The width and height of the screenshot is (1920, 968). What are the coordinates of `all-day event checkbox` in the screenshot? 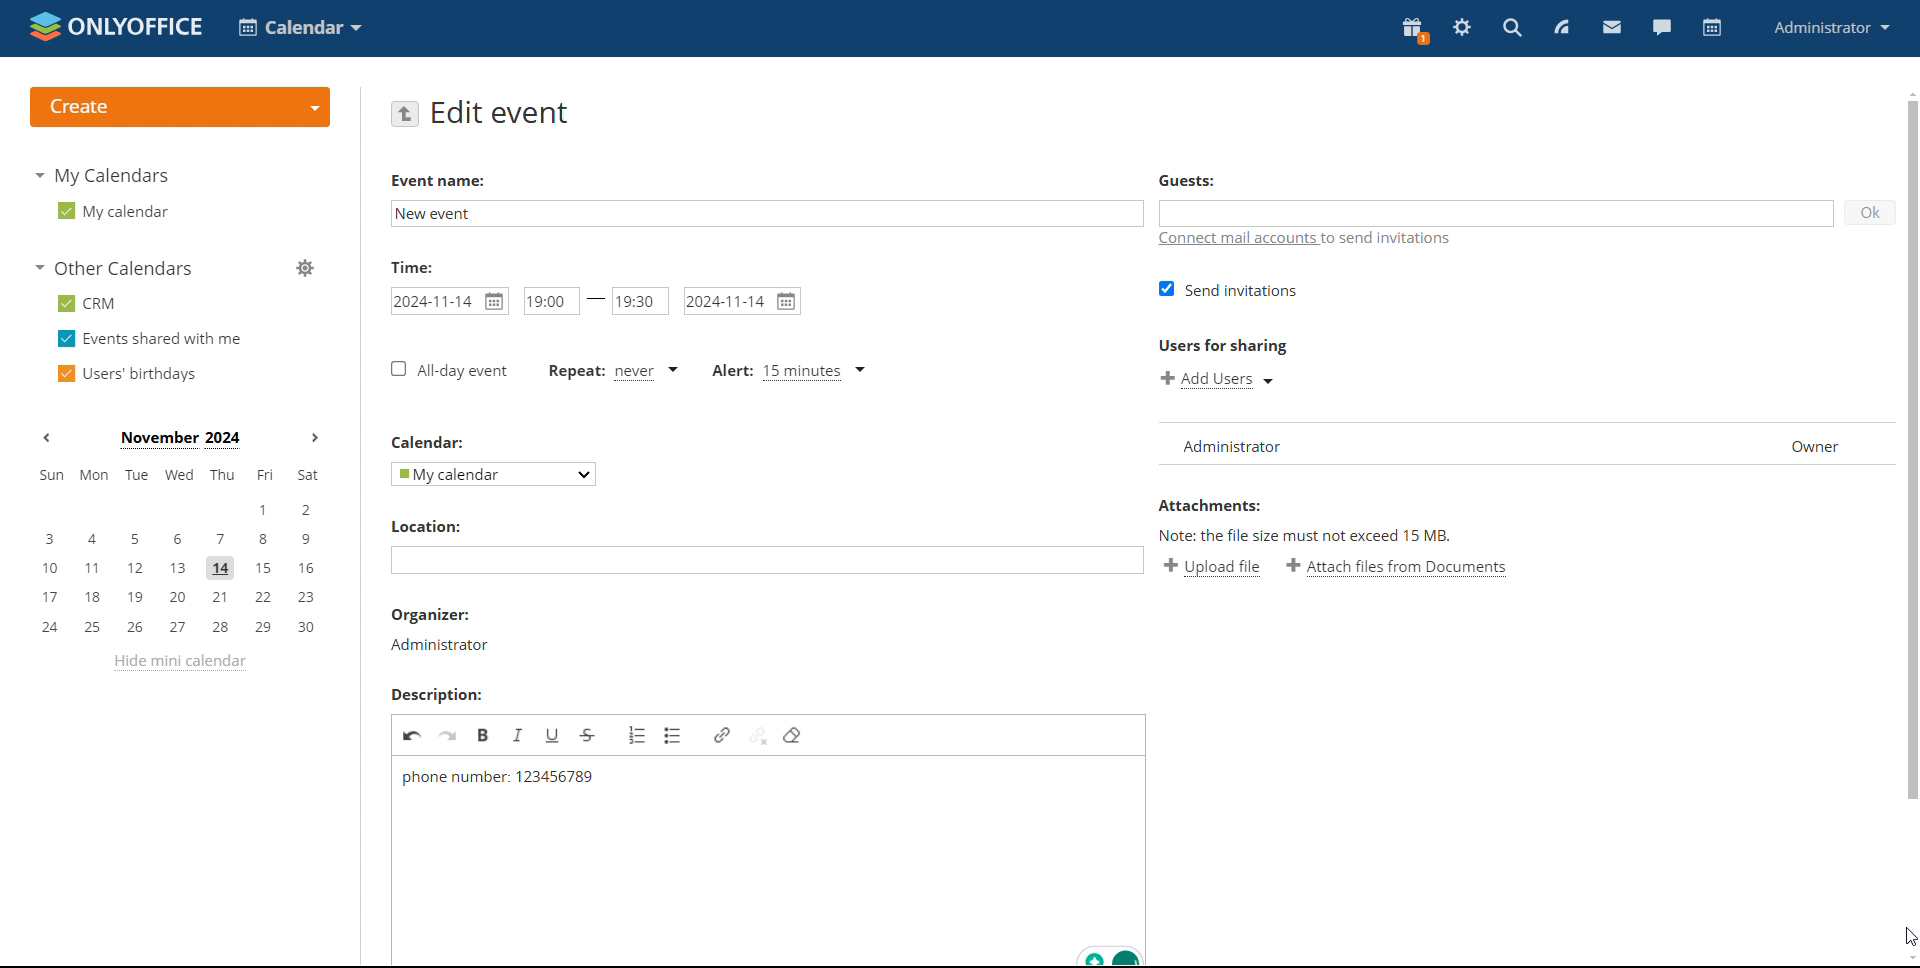 It's located at (448, 370).